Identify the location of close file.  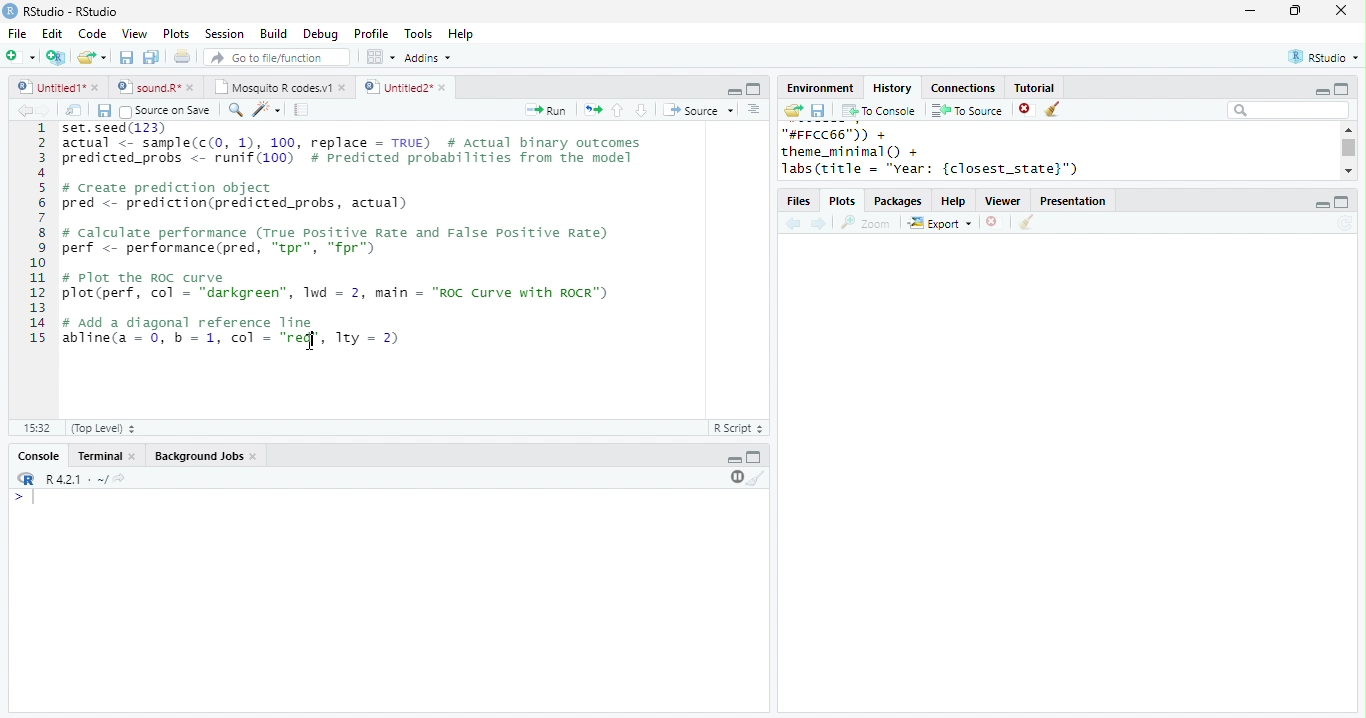
(1027, 110).